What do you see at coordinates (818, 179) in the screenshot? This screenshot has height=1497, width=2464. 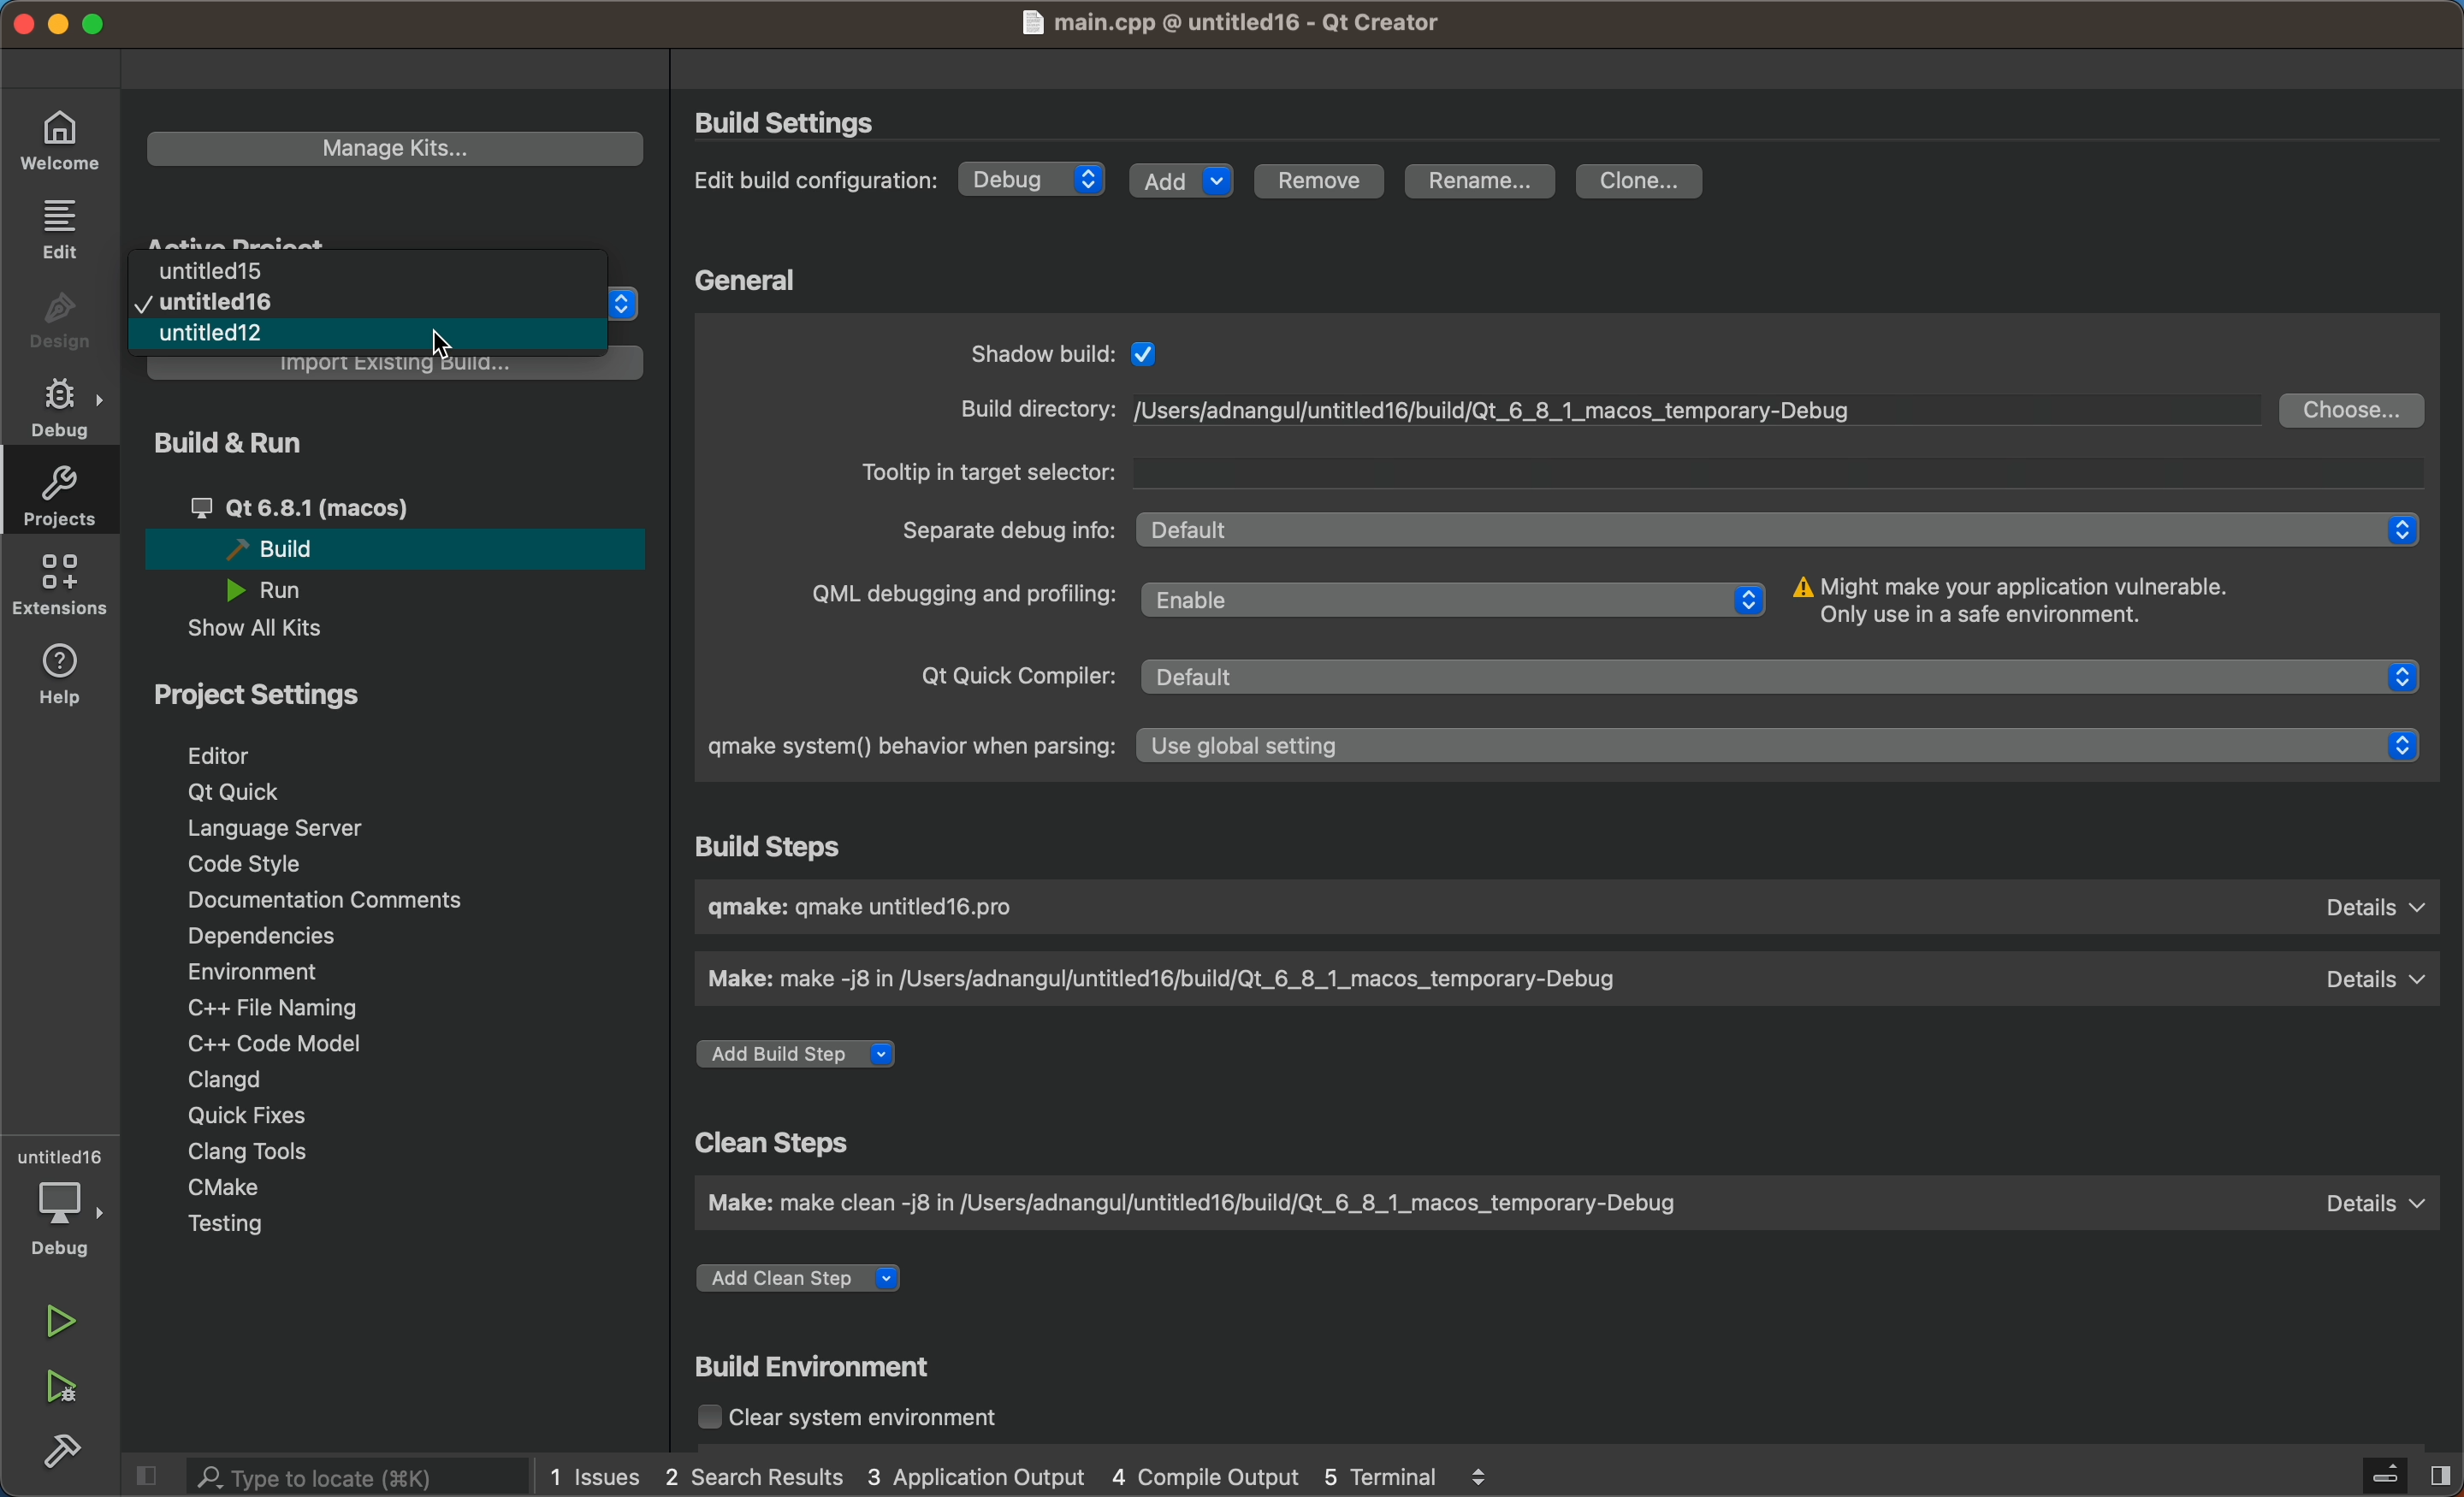 I see `edit build` at bounding box center [818, 179].